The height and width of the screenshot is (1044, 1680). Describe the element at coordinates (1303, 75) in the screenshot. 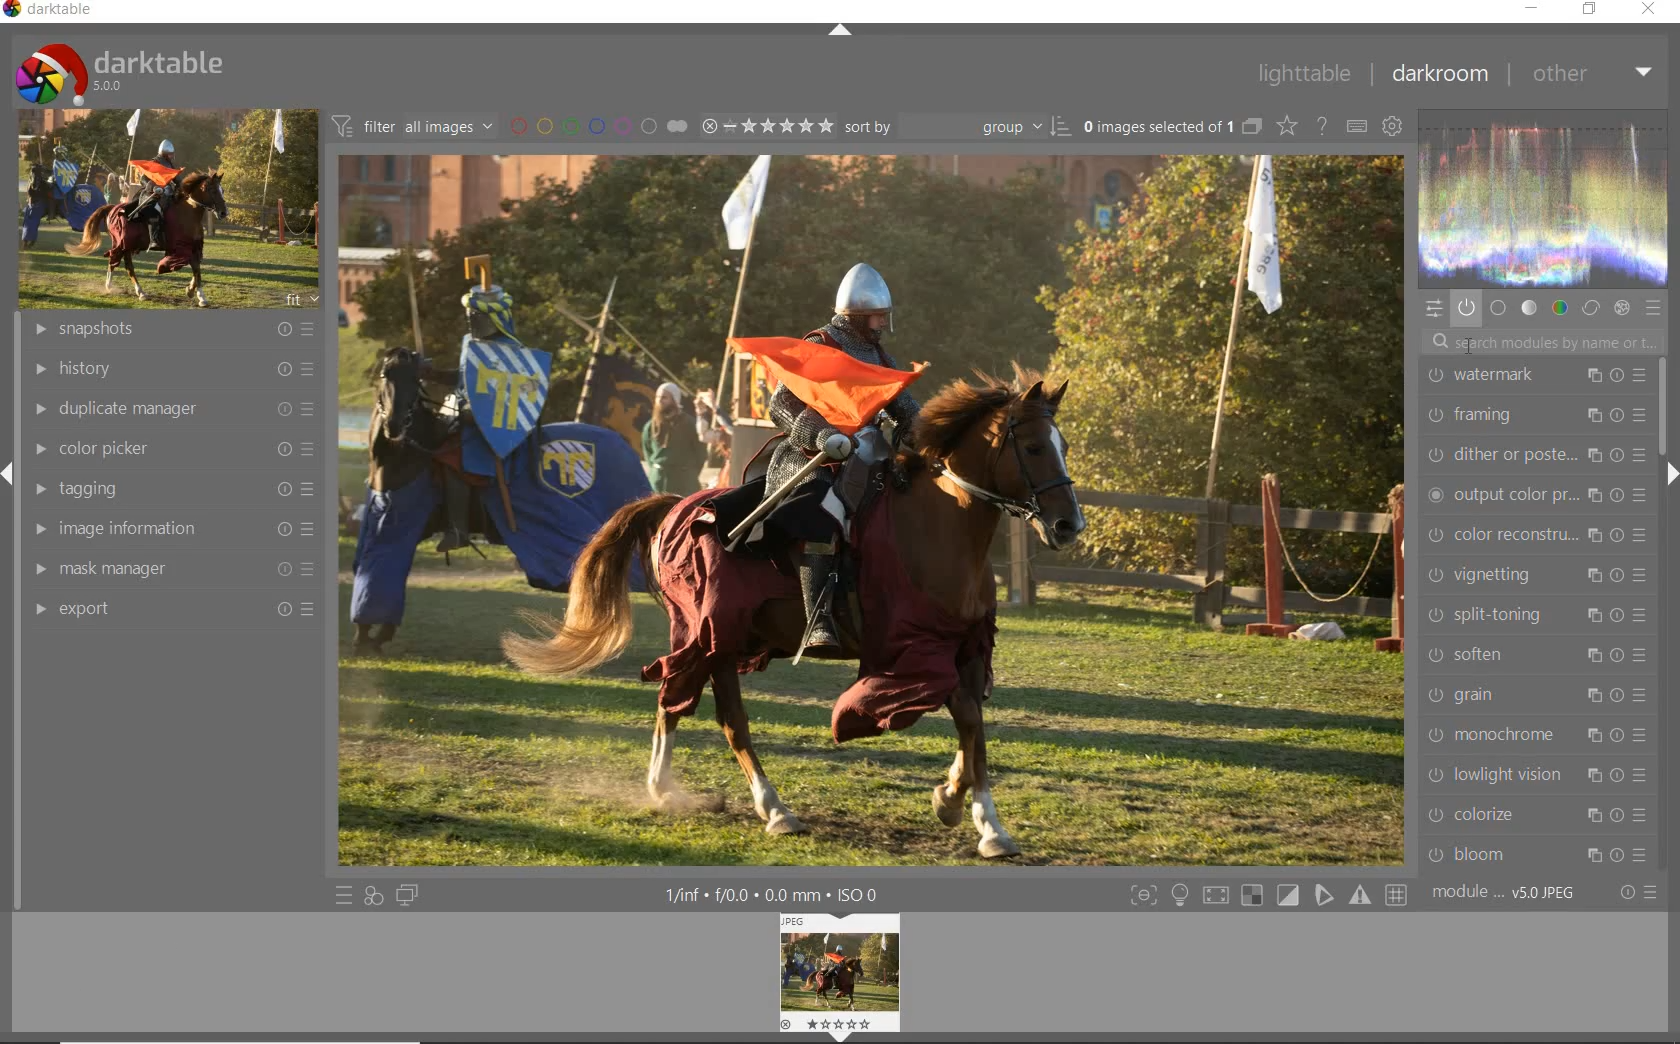

I see `lighttable` at that location.